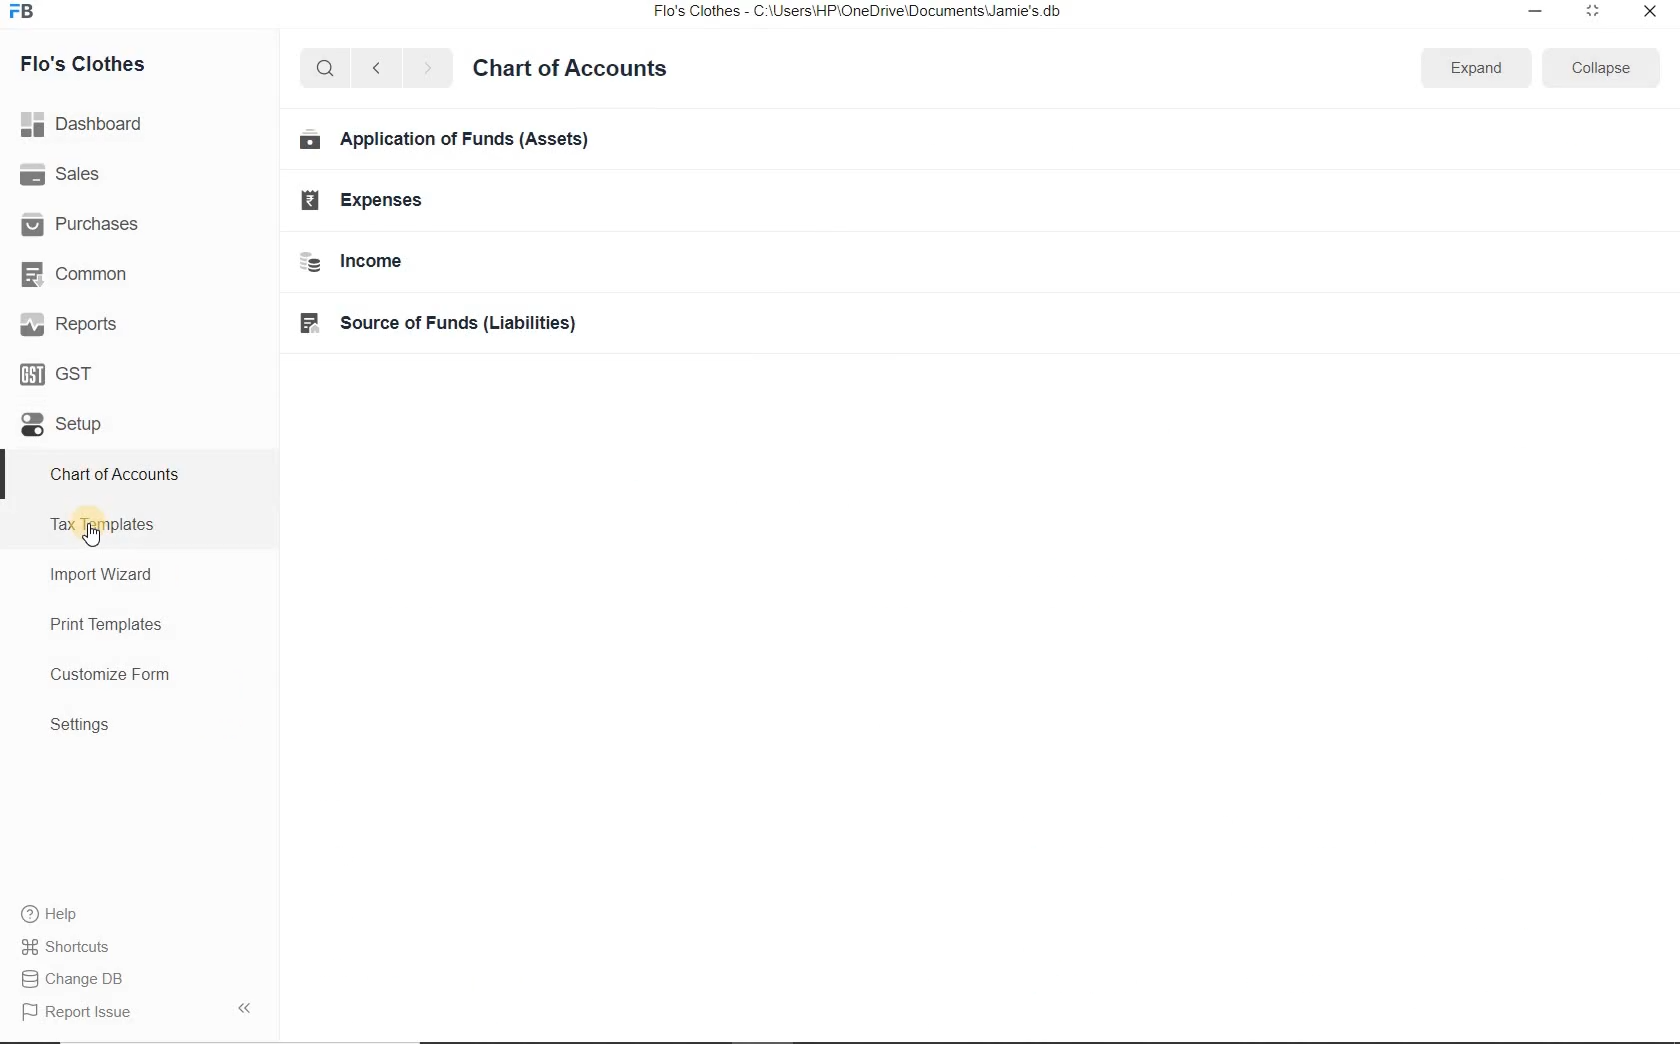  What do you see at coordinates (139, 173) in the screenshot?
I see `Sales` at bounding box center [139, 173].